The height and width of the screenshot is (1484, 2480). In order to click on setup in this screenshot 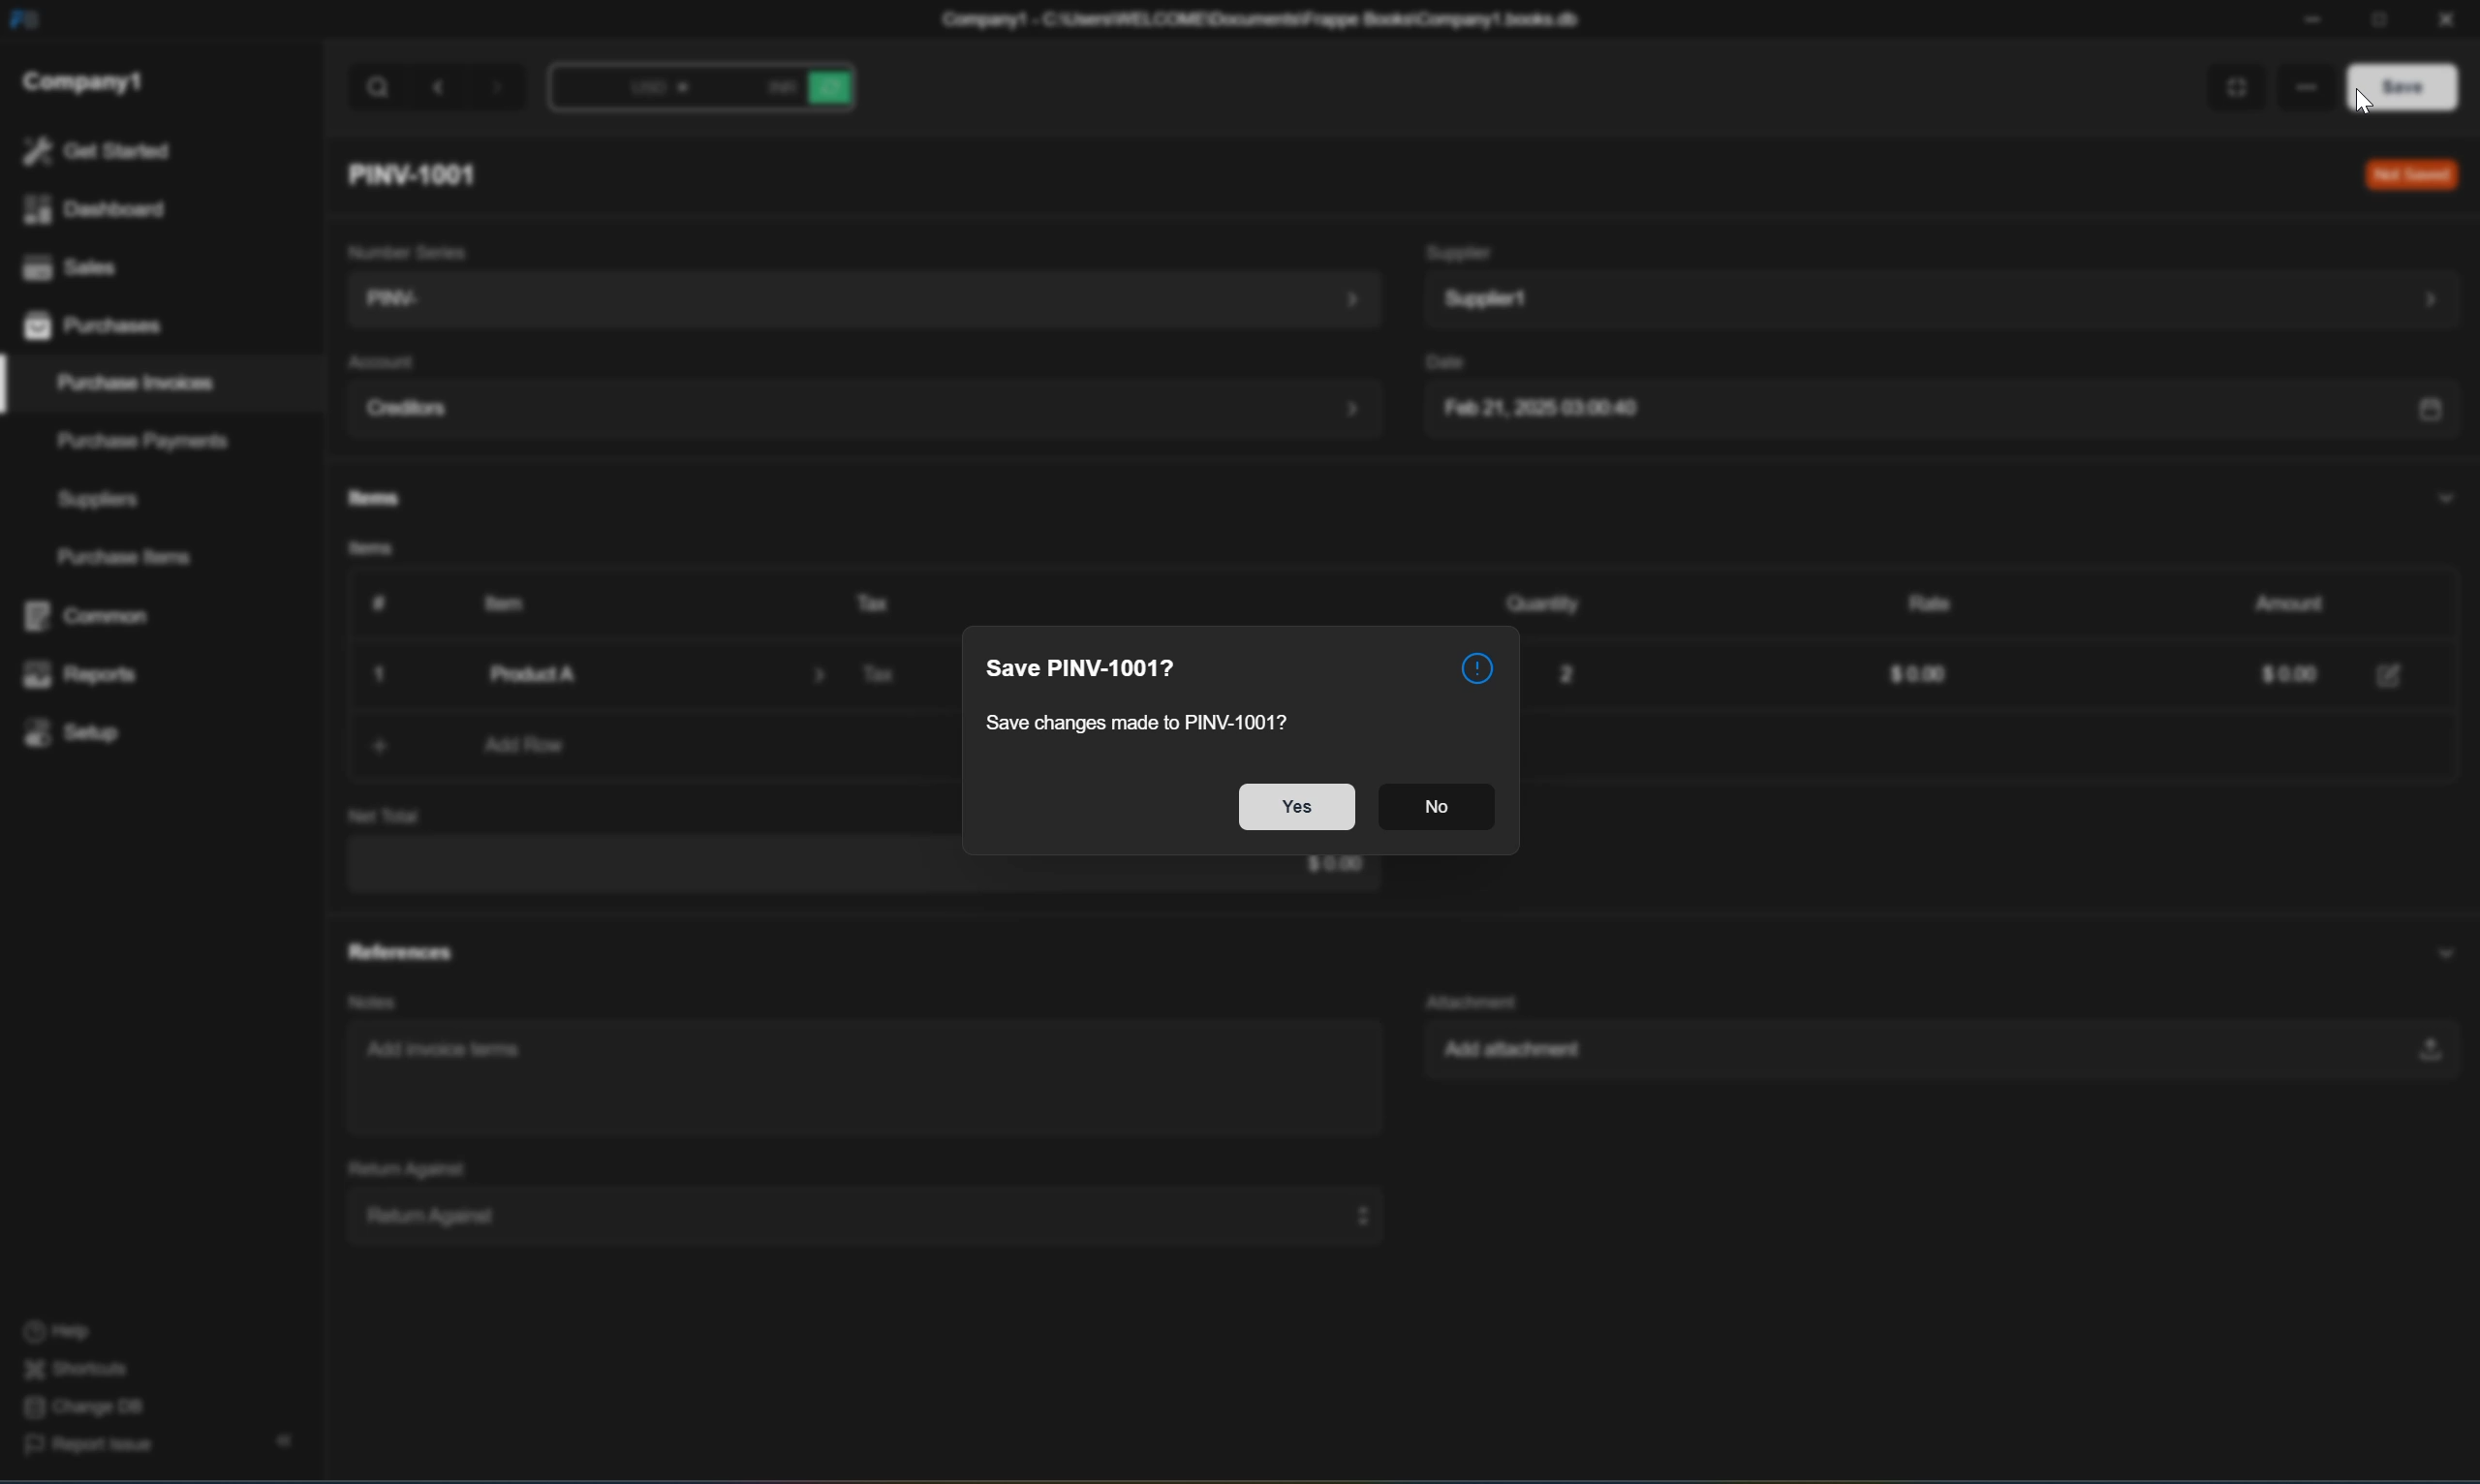, I will do `click(78, 731)`.